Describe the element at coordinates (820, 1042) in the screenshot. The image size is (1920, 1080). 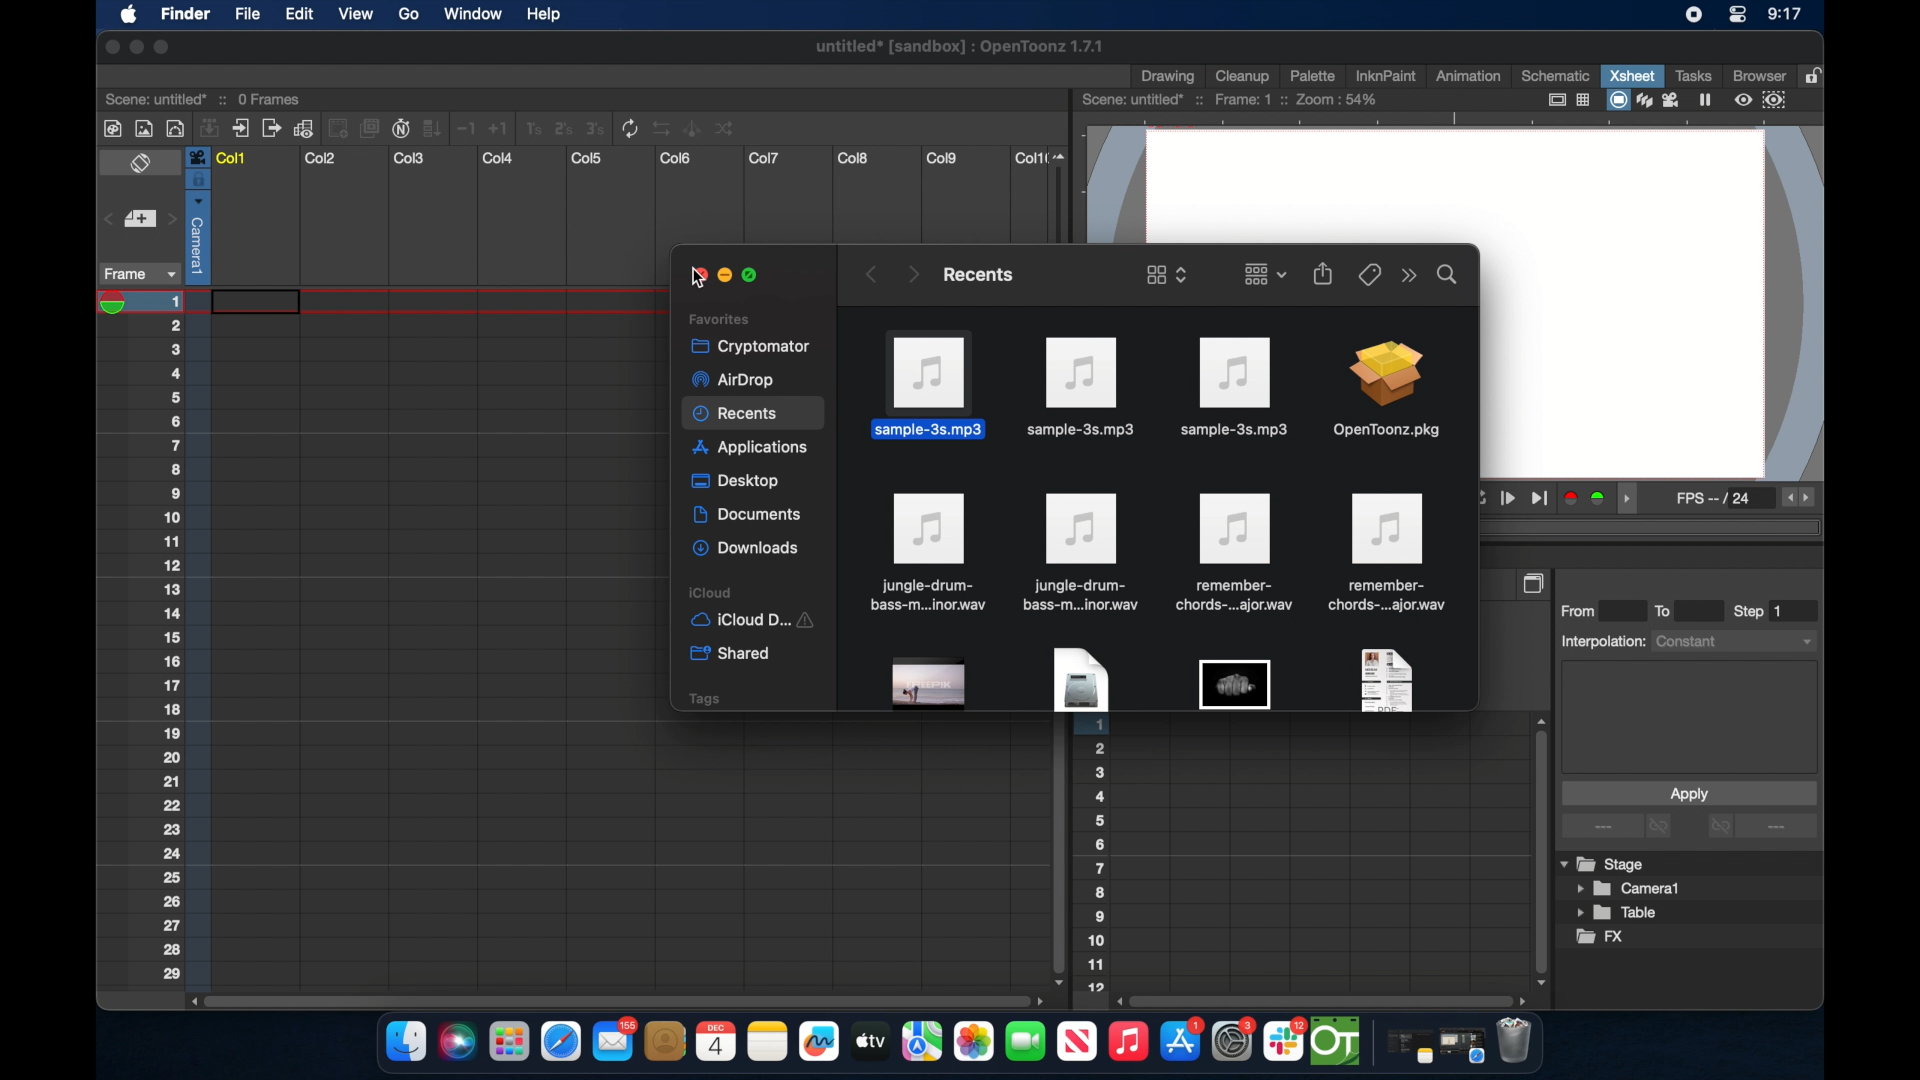
I see `freeform` at that location.